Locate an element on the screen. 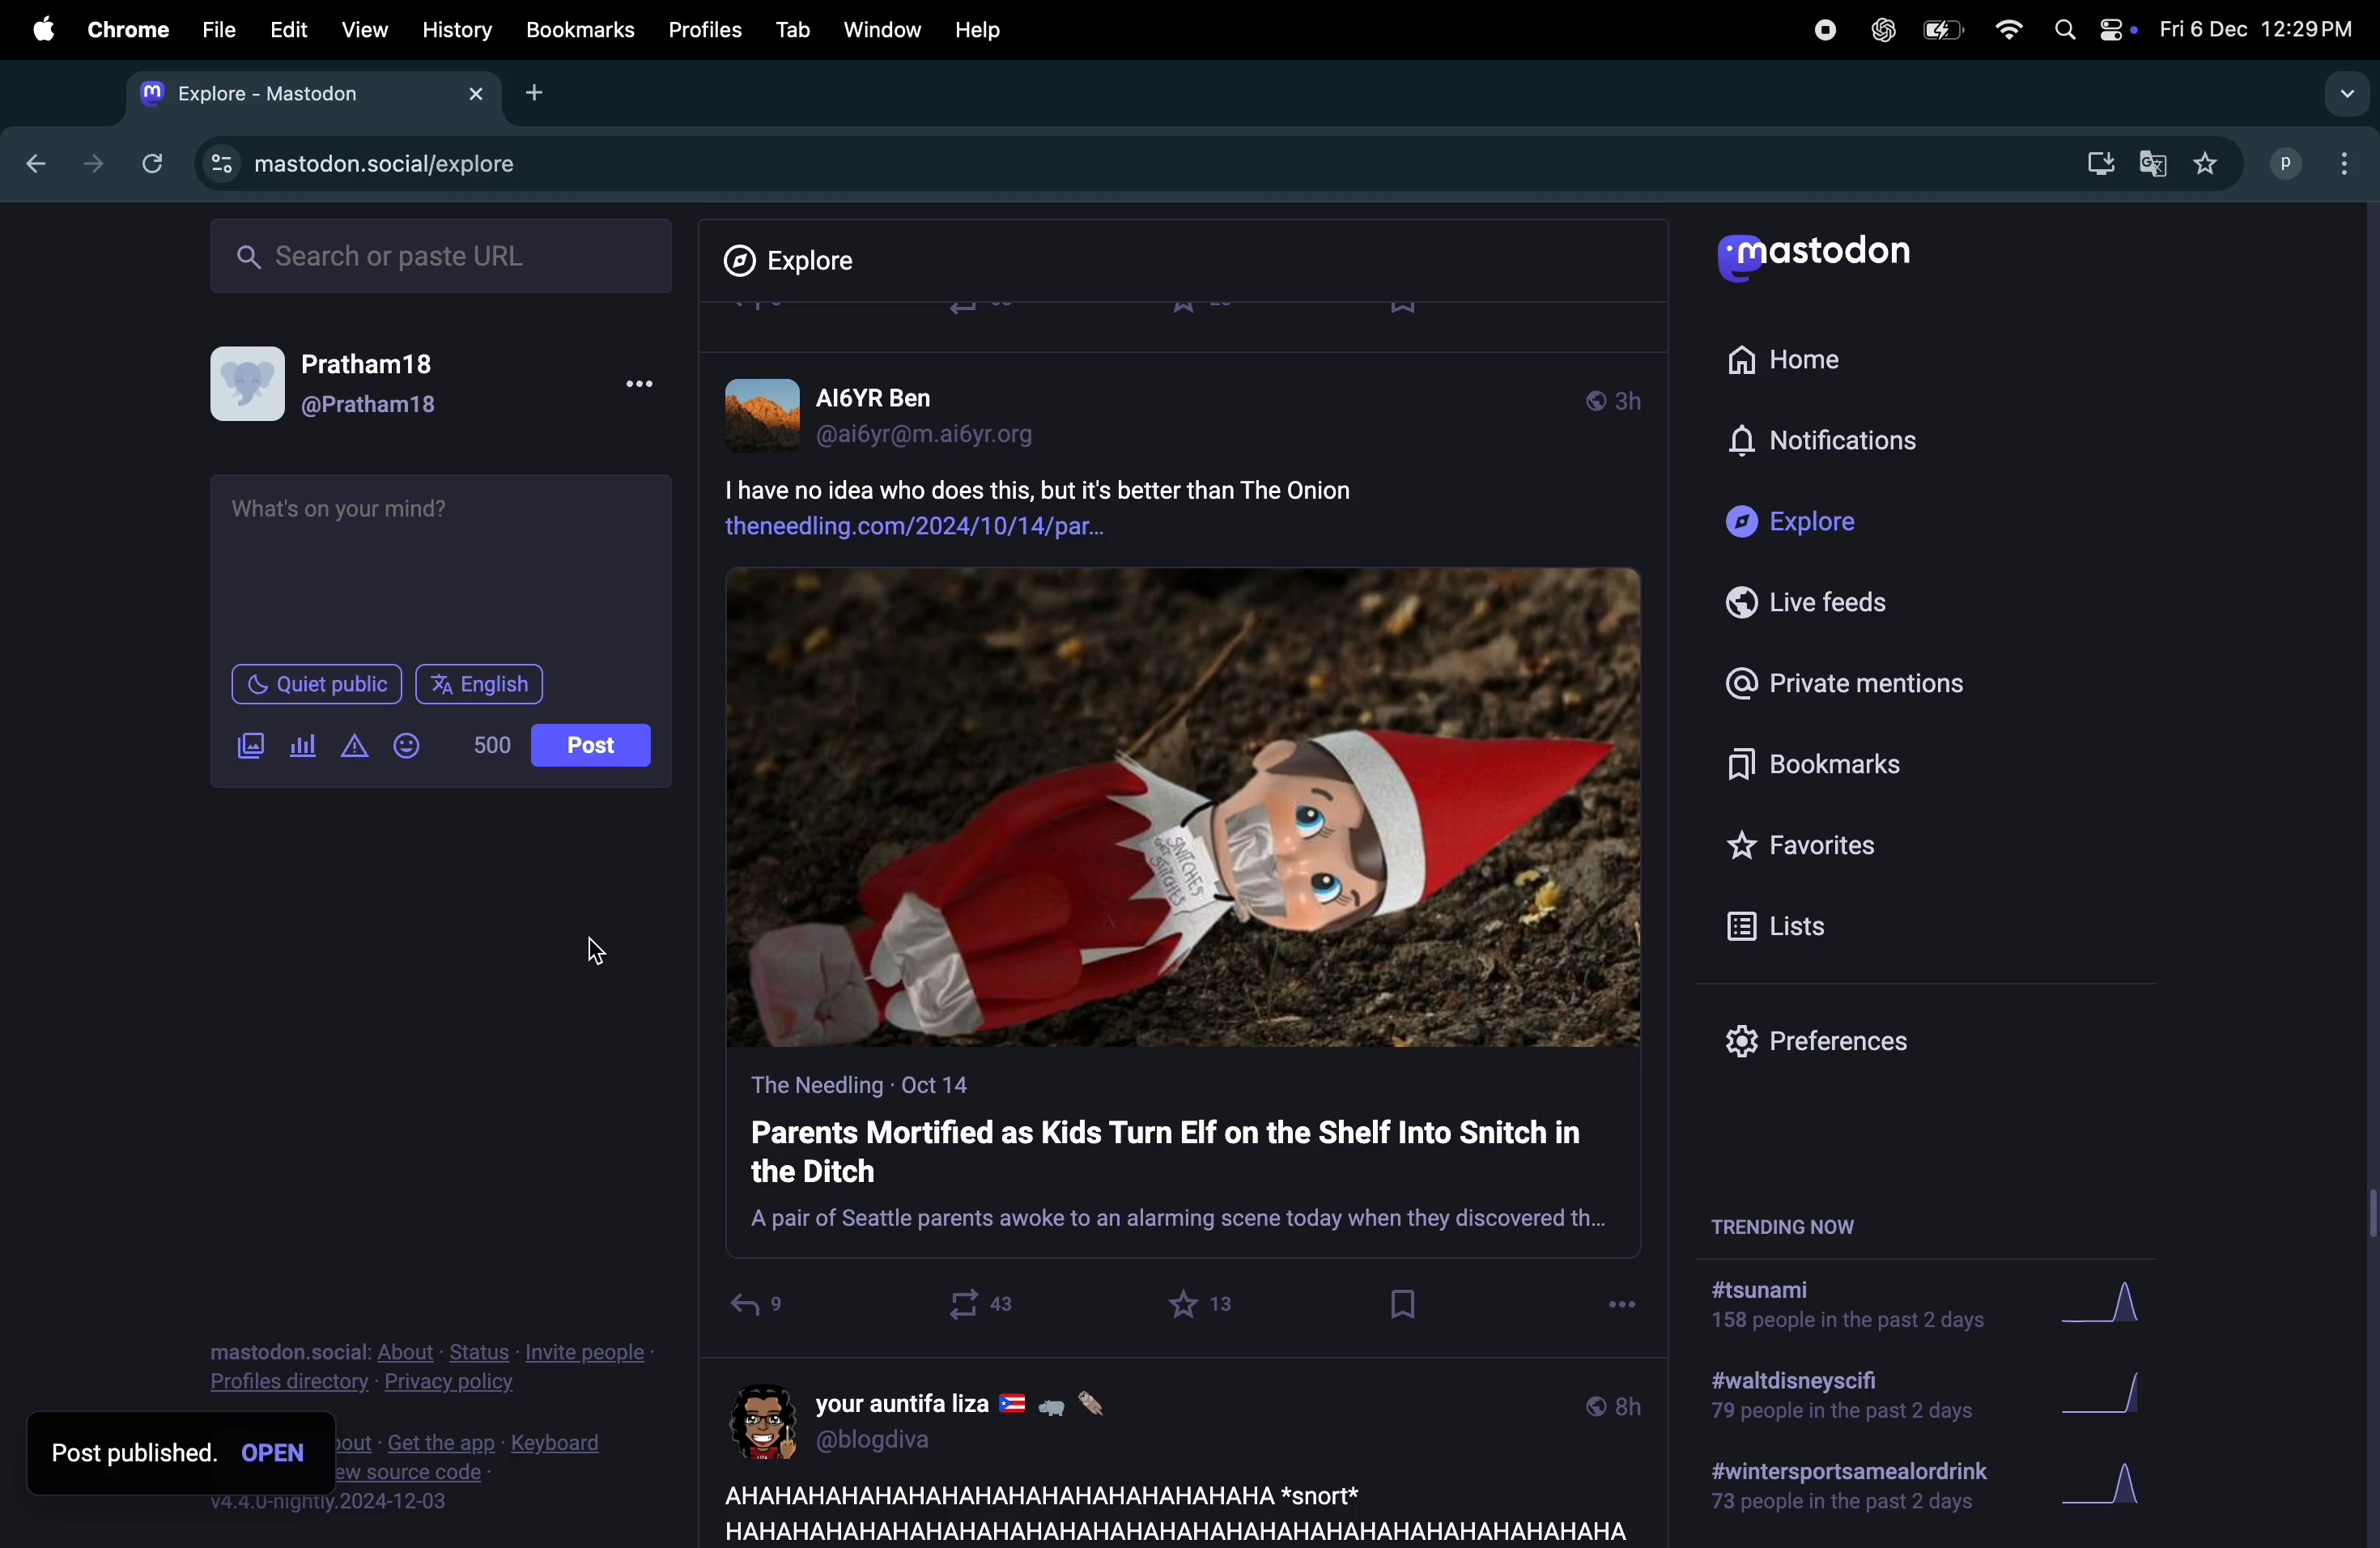  add image is located at coordinates (250, 746).